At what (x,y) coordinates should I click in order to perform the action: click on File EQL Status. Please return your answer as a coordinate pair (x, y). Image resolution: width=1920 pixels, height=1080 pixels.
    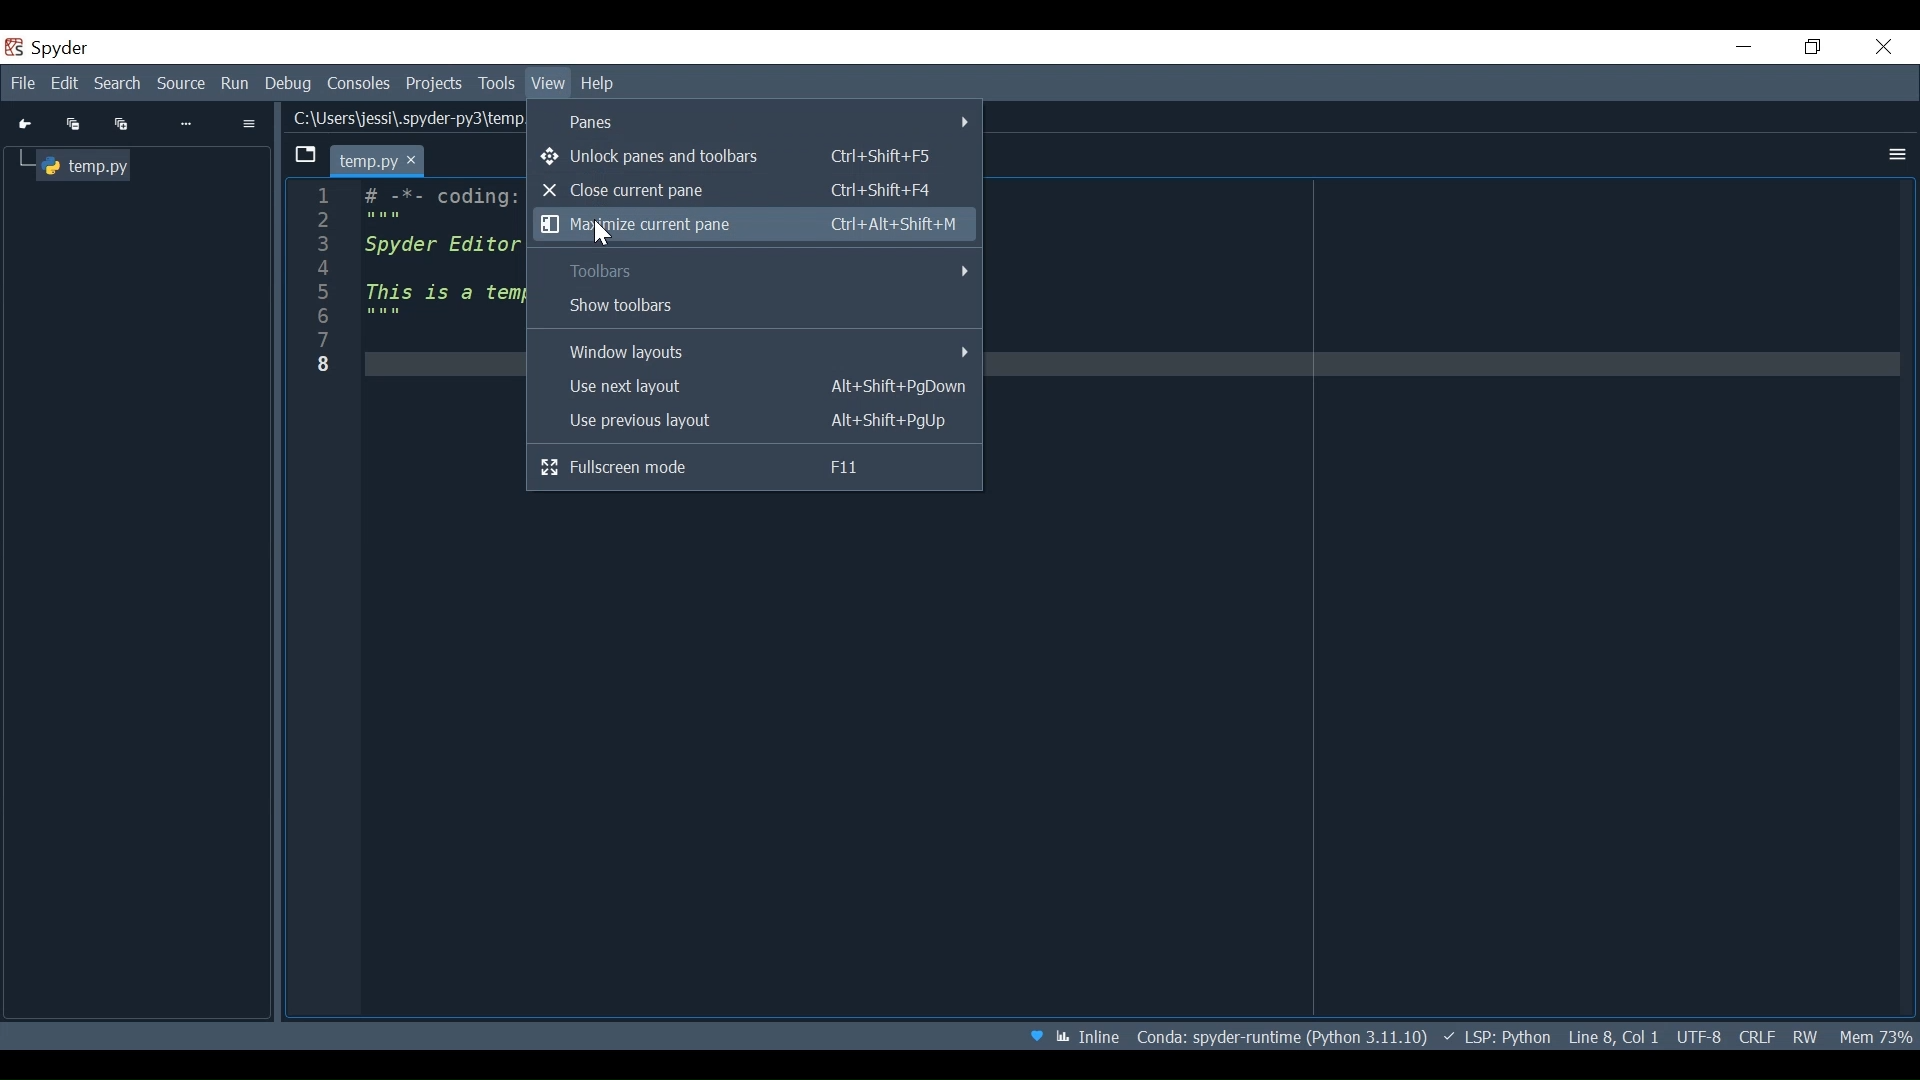
    Looking at the image, I should click on (1756, 1036).